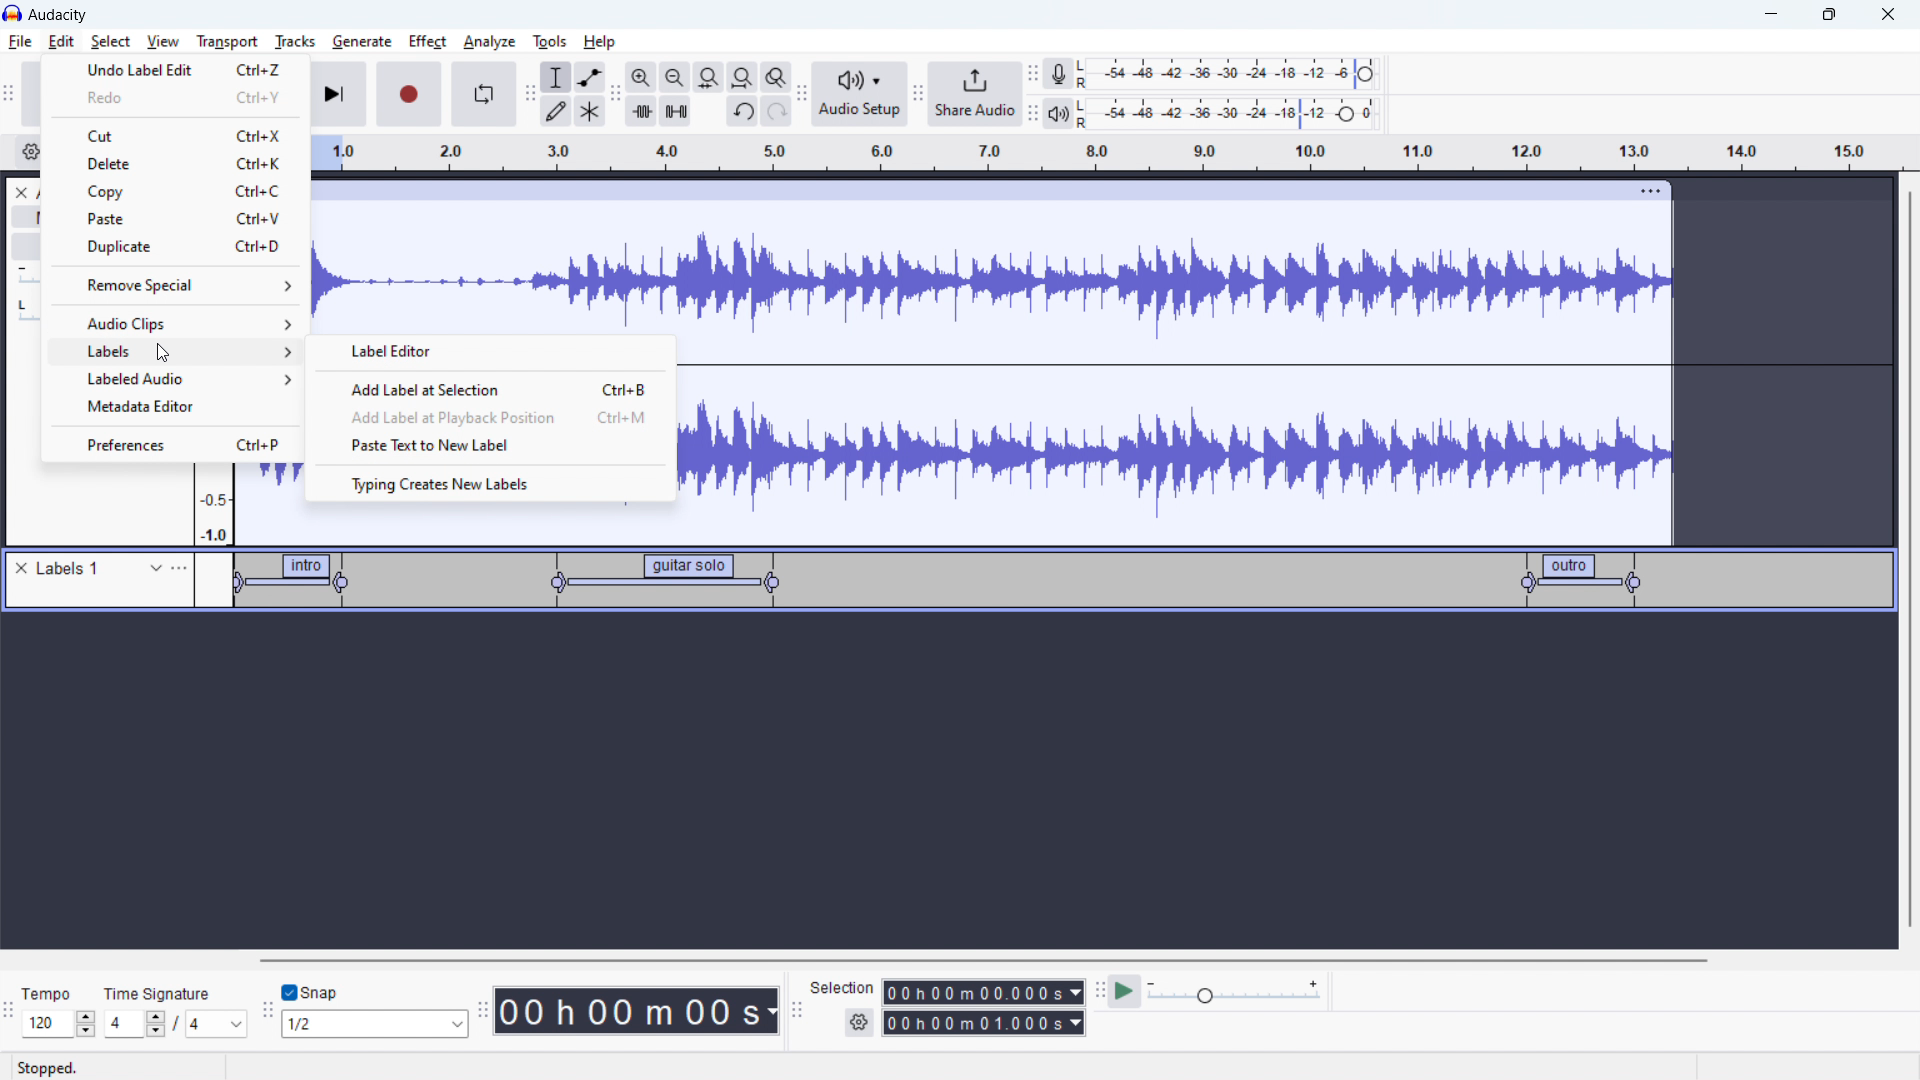  I want to click on undo, so click(743, 113).